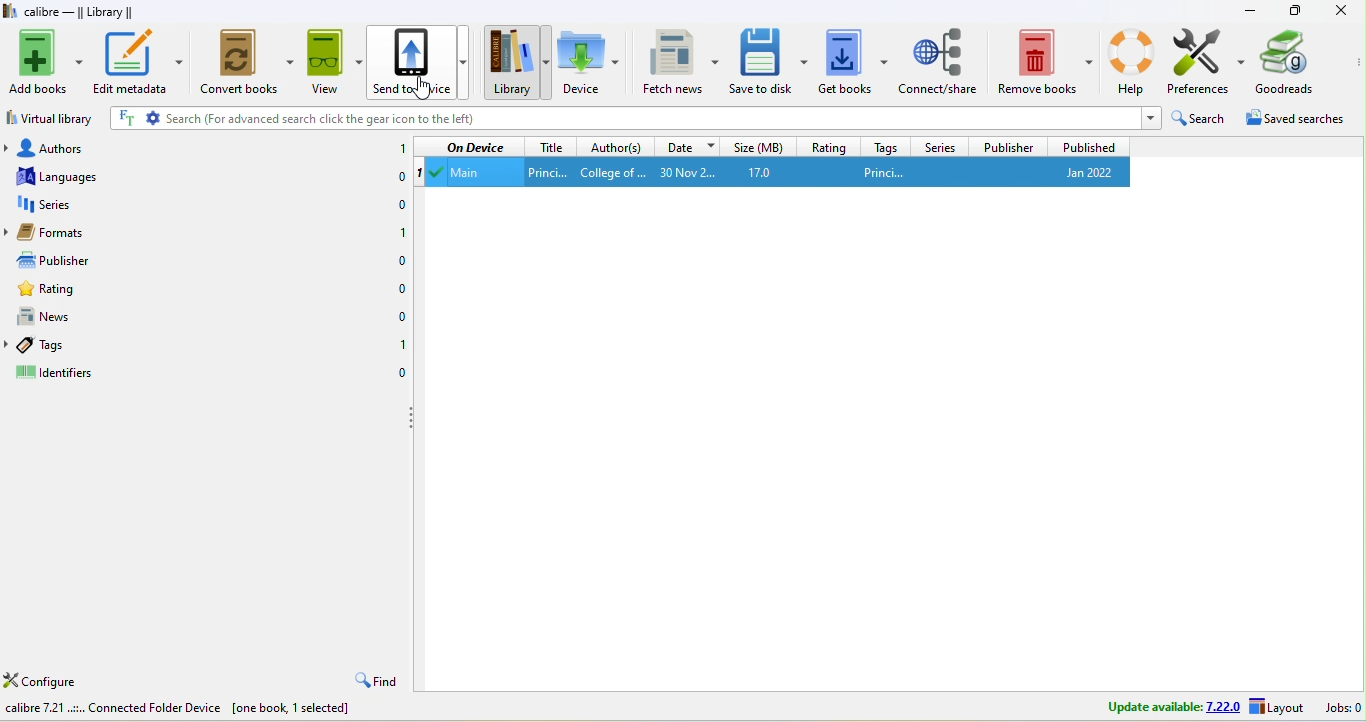 This screenshot has width=1366, height=722. Describe the element at coordinates (1006, 146) in the screenshot. I see `publisher` at that location.